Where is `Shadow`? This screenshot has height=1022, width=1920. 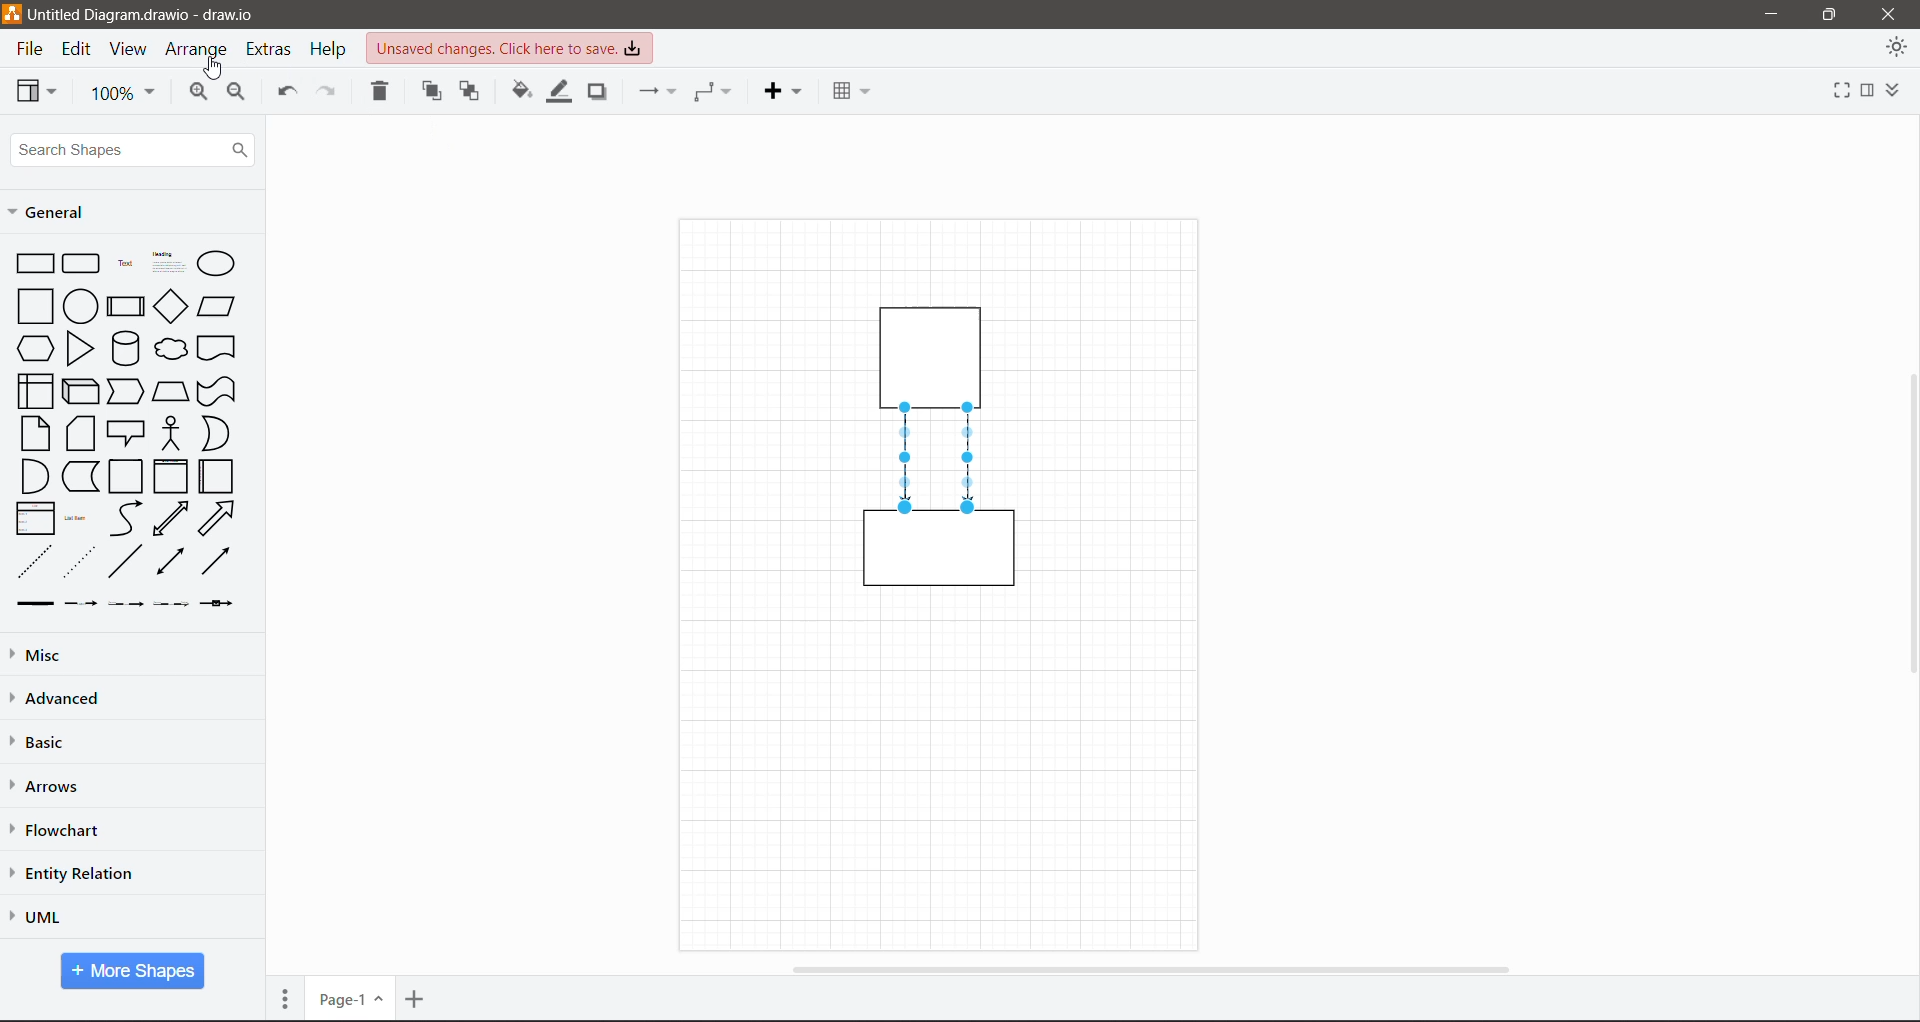 Shadow is located at coordinates (597, 92).